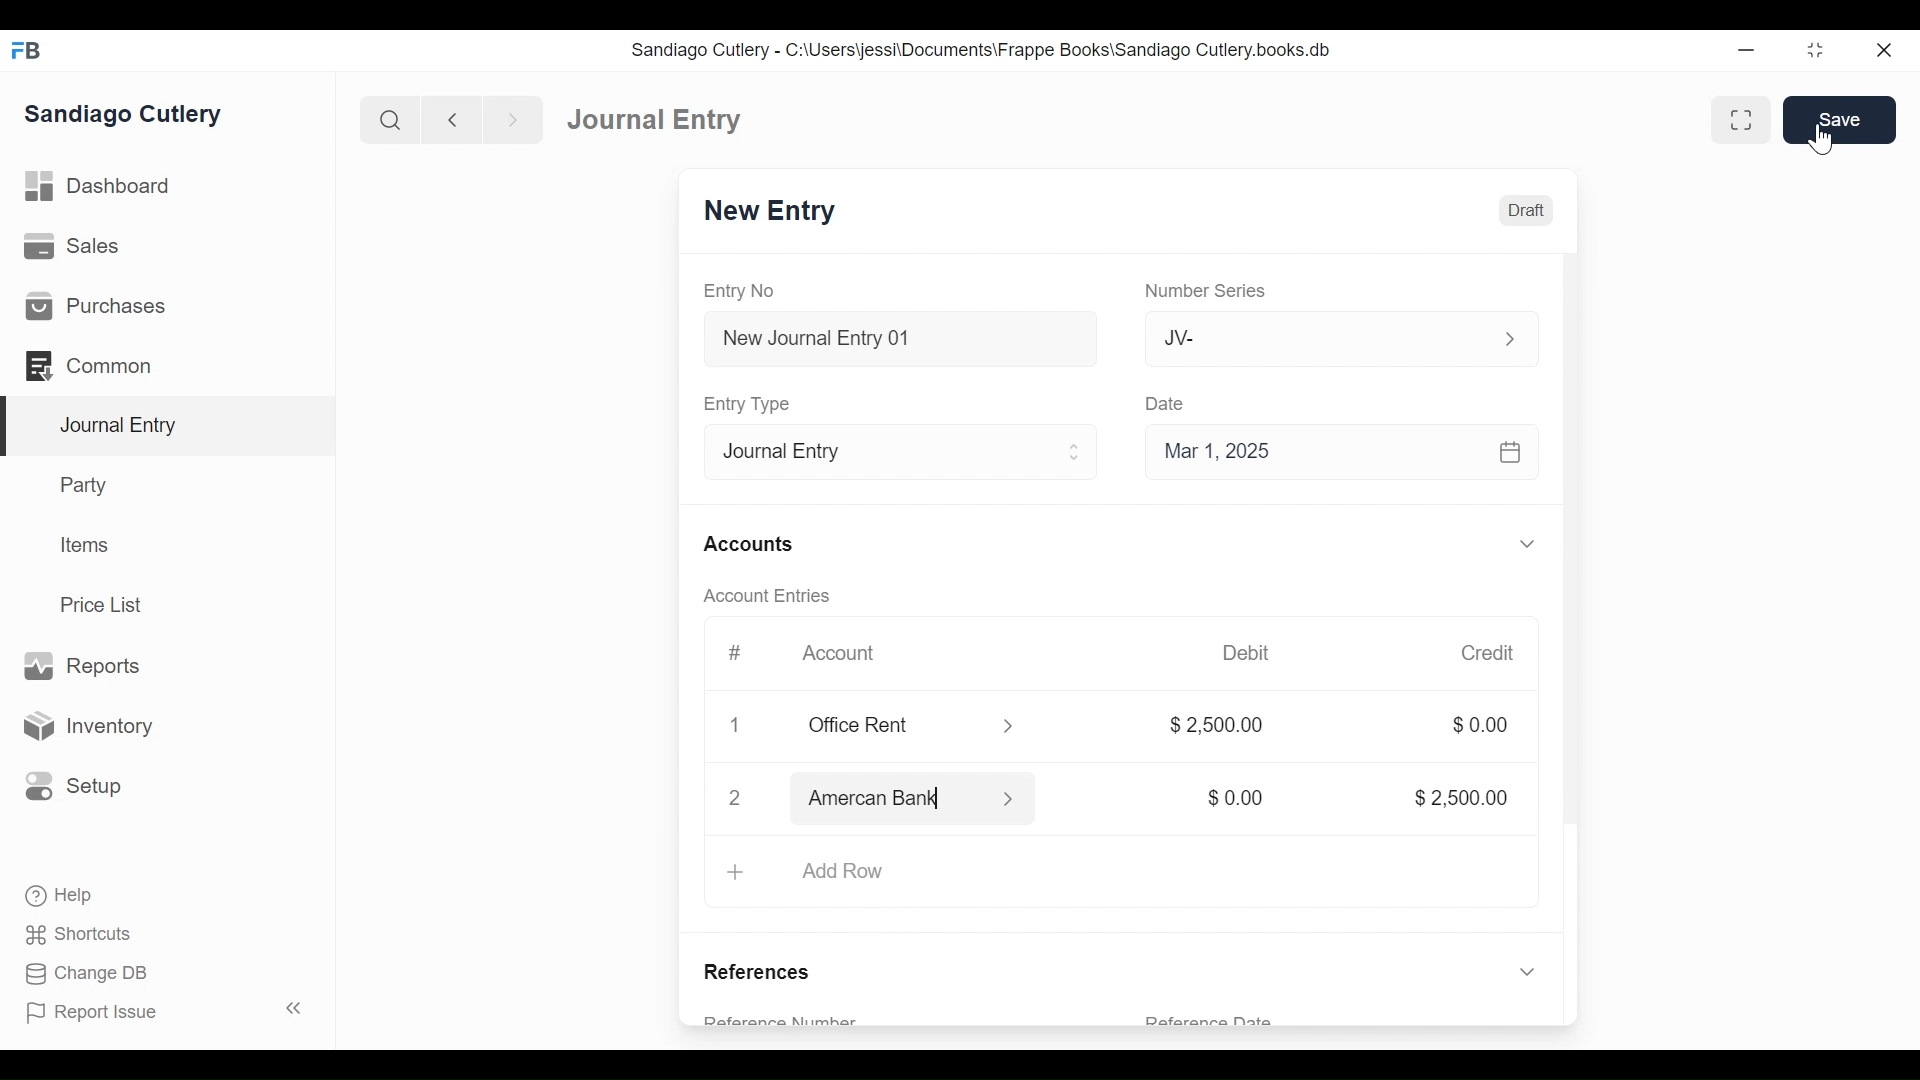 This screenshot has width=1920, height=1080. I want to click on Report Issue, so click(100, 1014).